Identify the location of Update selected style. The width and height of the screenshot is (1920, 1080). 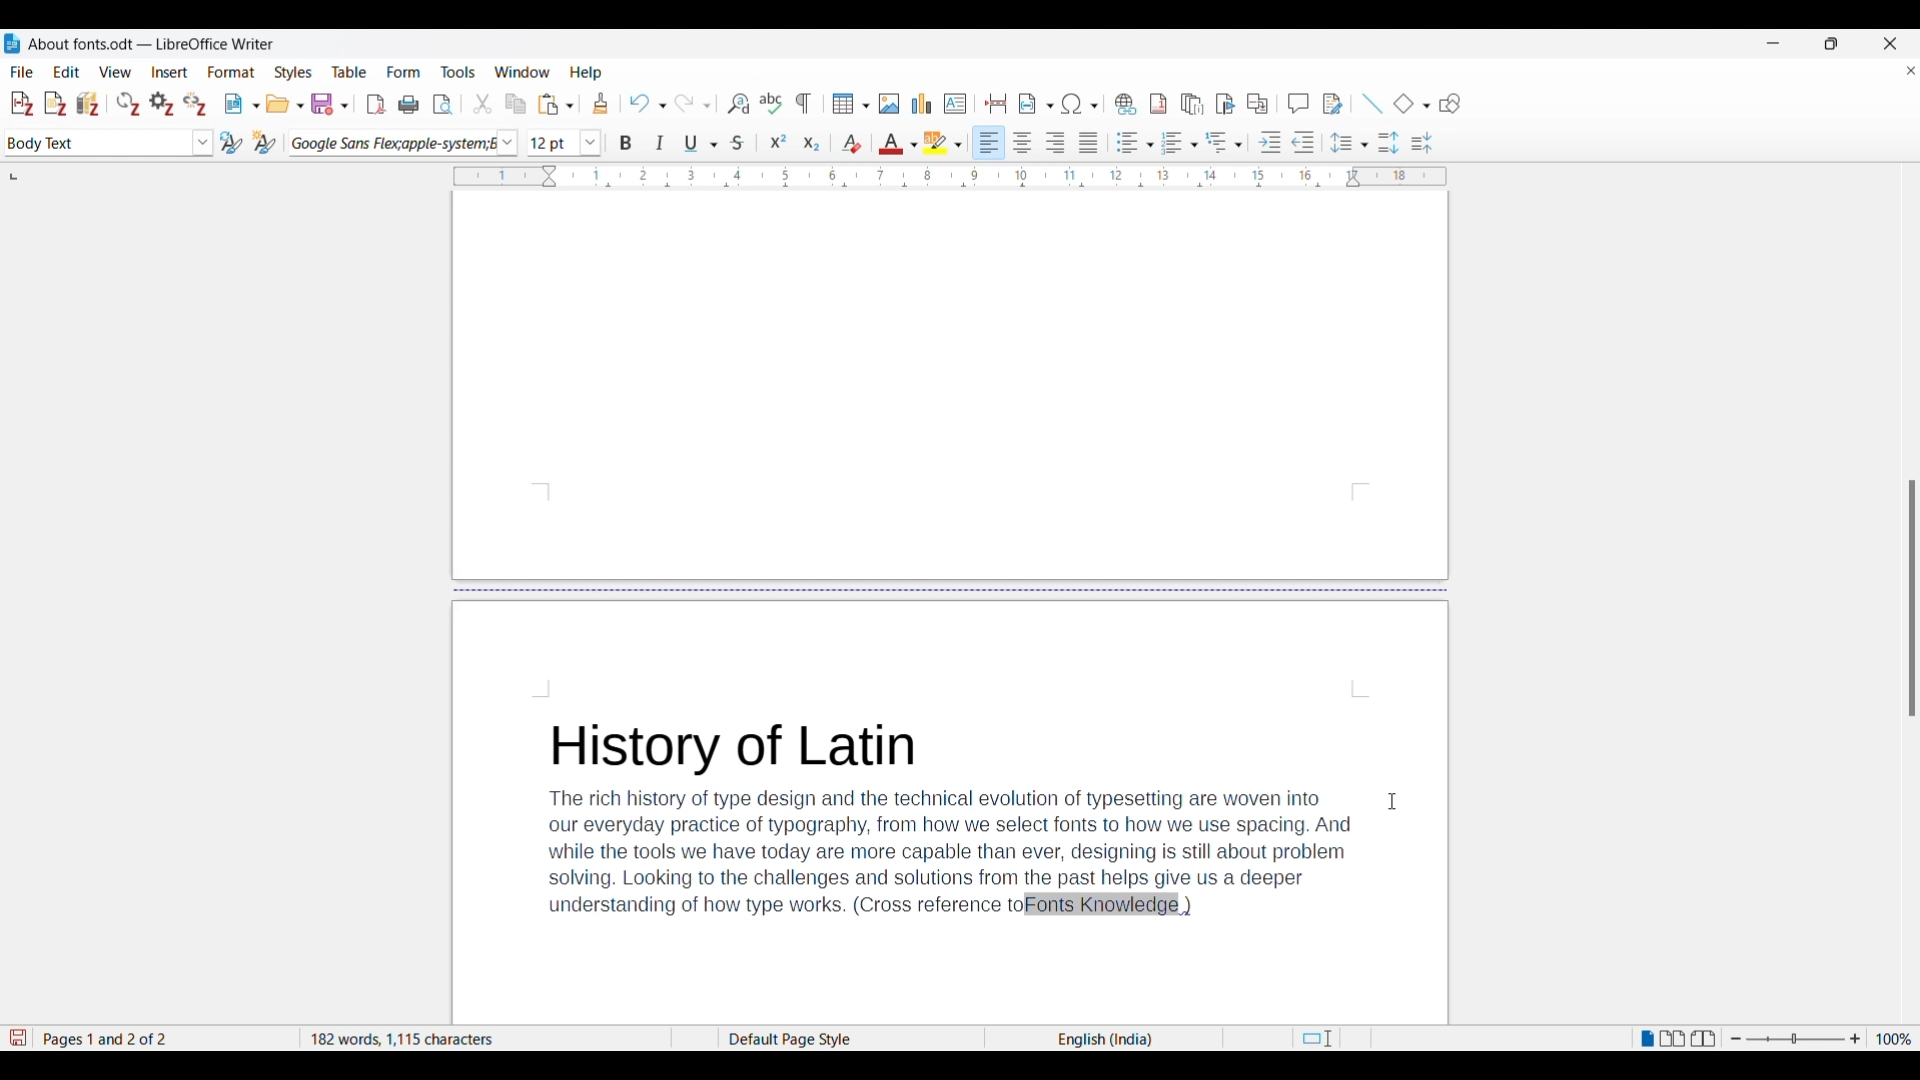
(231, 142).